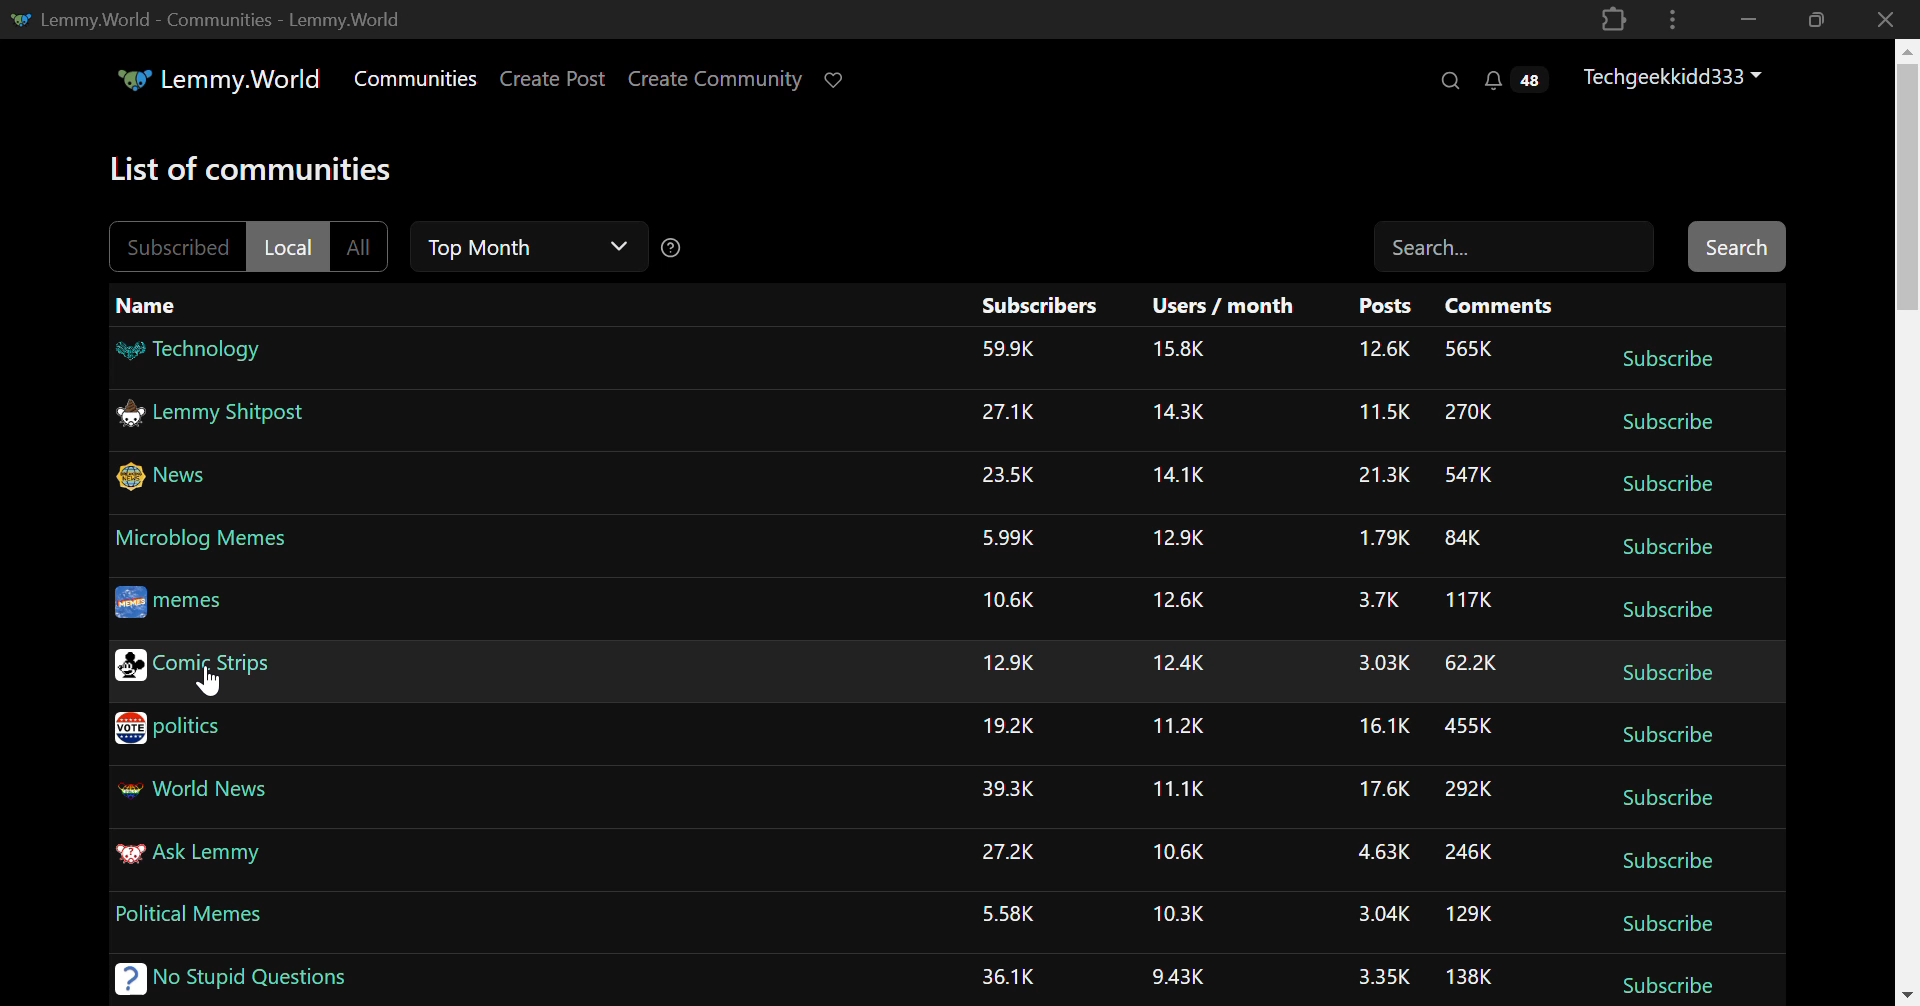  Describe the element at coordinates (1666, 984) in the screenshot. I see `Subscribe` at that location.